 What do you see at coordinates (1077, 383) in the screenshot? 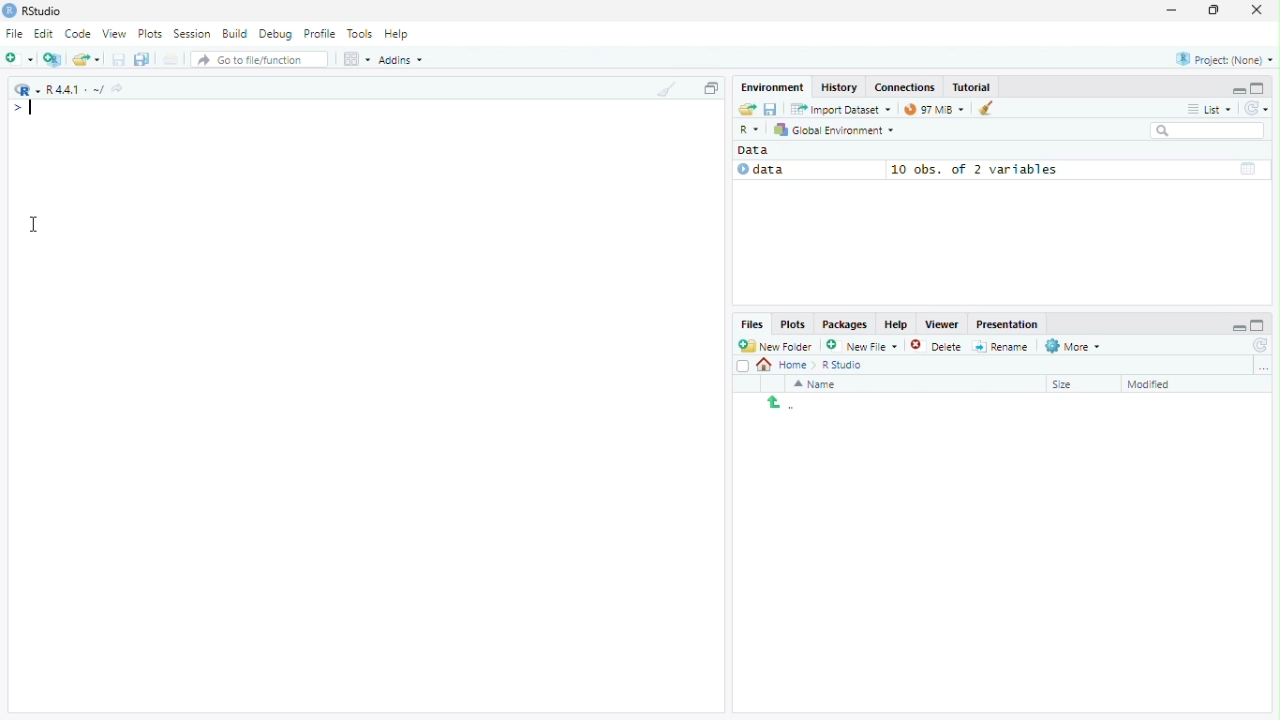
I see `Sort by size` at bounding box center [1077, 383].